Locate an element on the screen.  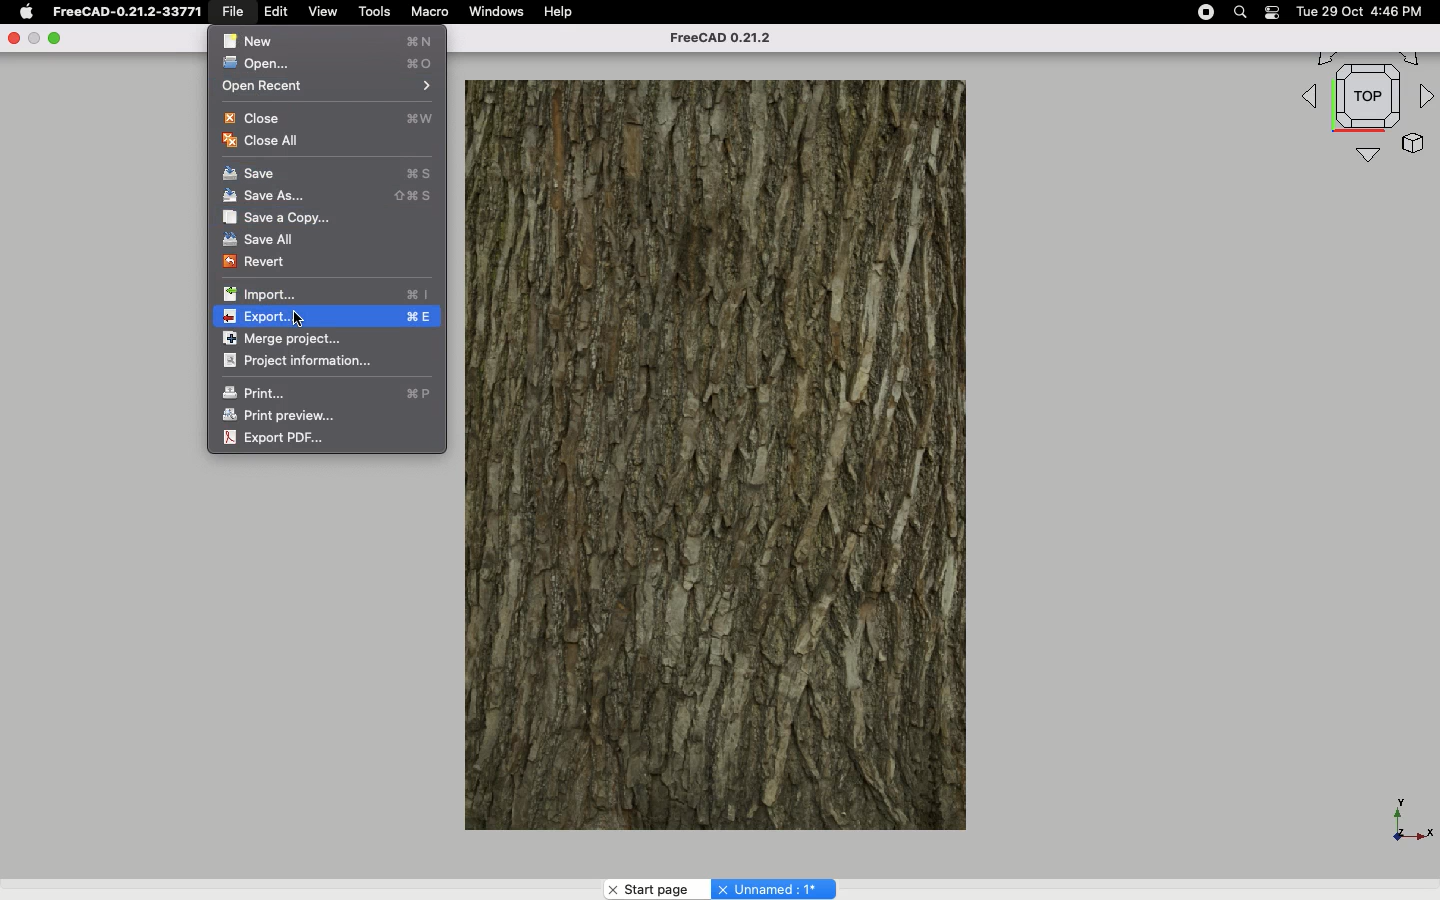
Save a copy is located at coordinates (274, 216).